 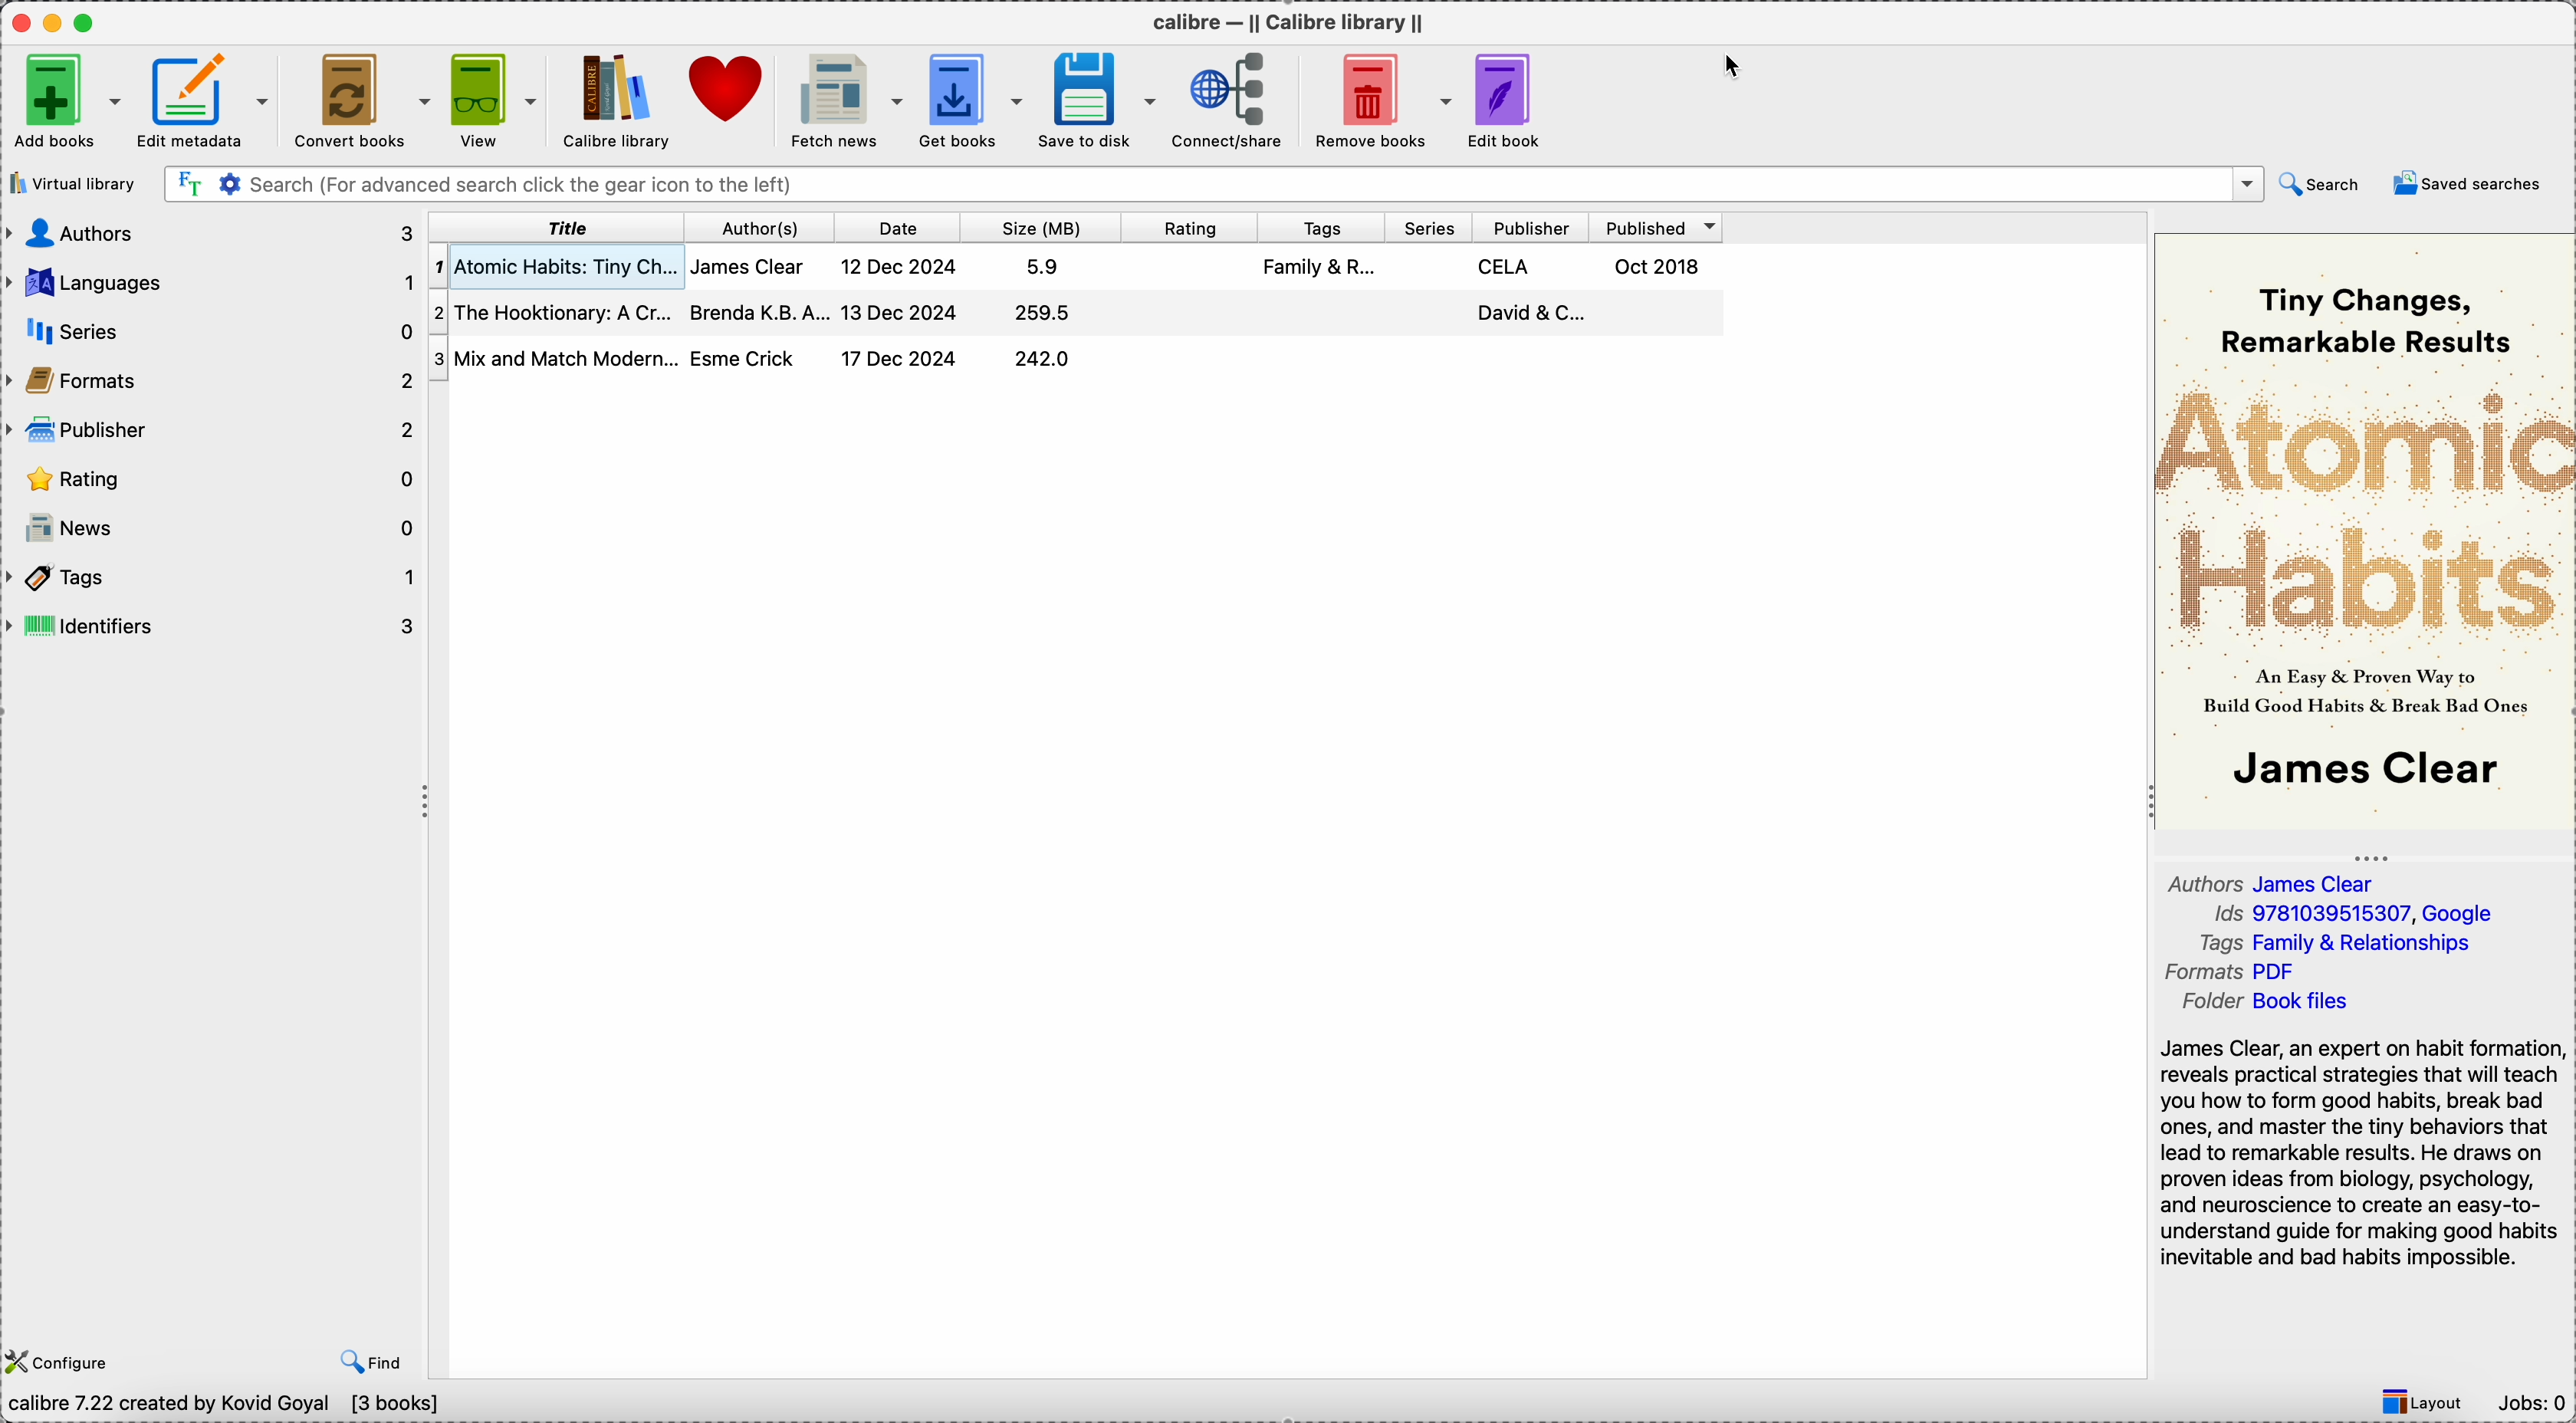 I want to click on virtual library, so click(x=77, y=183).